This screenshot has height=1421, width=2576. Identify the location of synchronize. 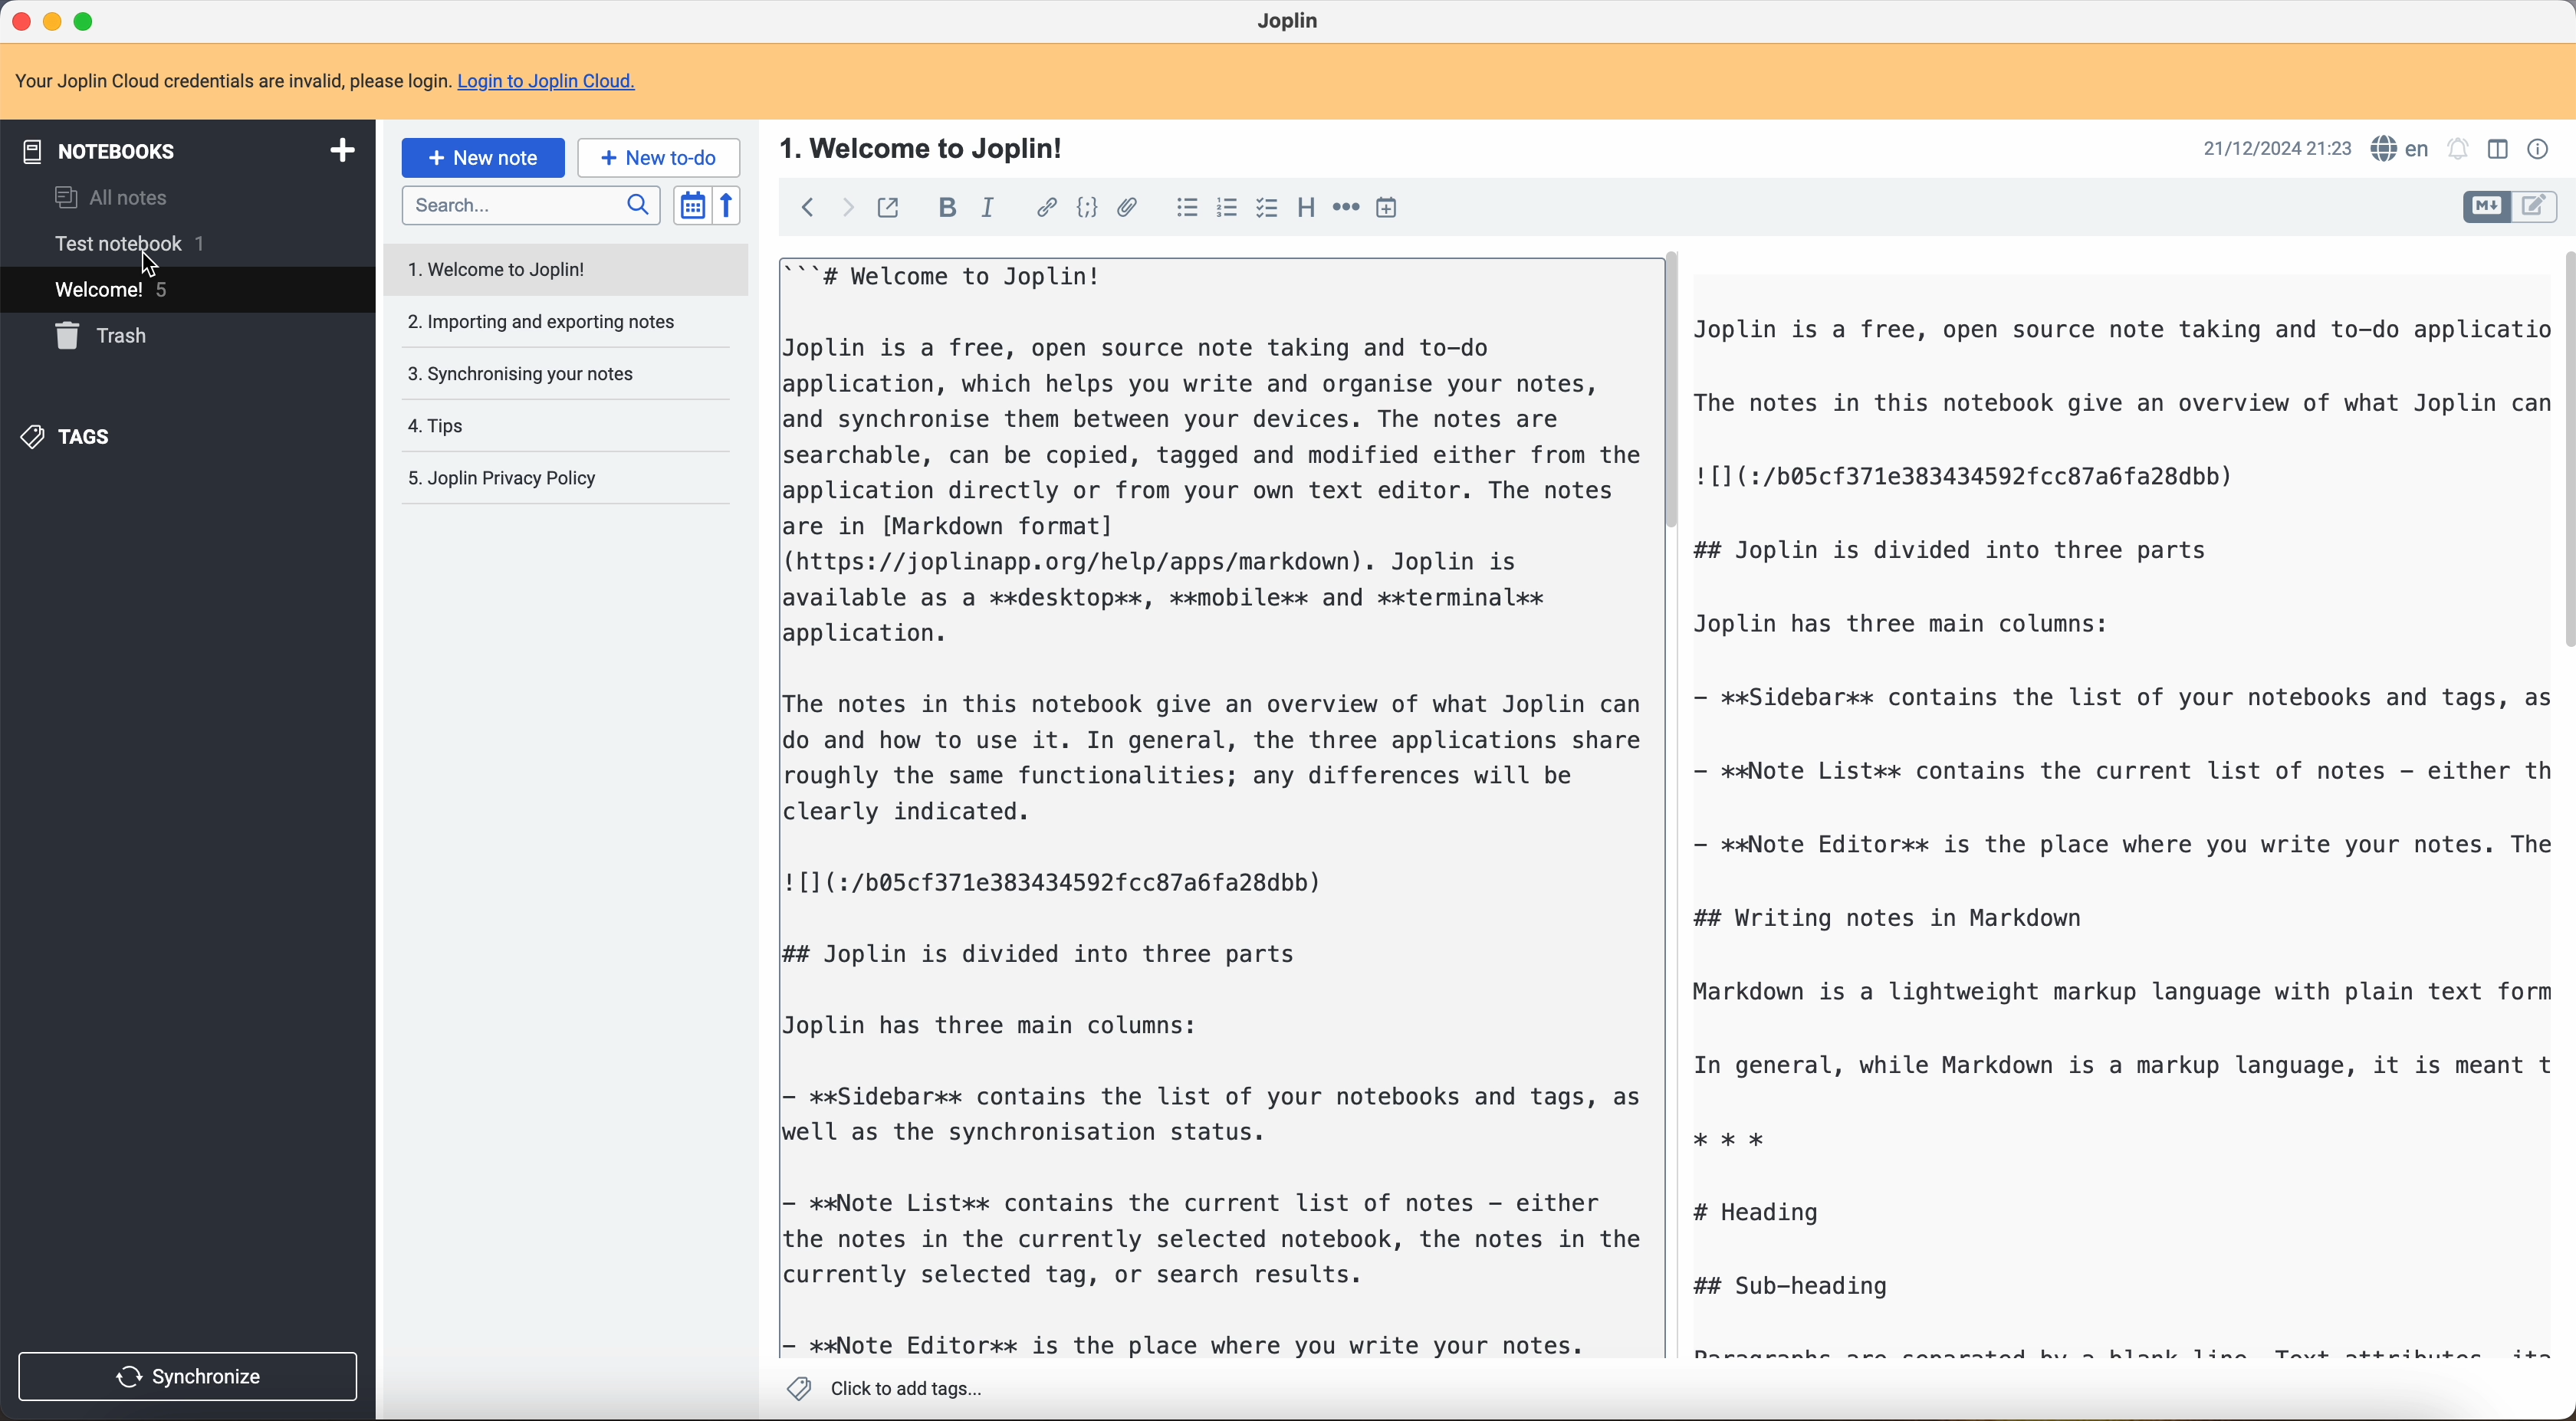
(188, 1376).